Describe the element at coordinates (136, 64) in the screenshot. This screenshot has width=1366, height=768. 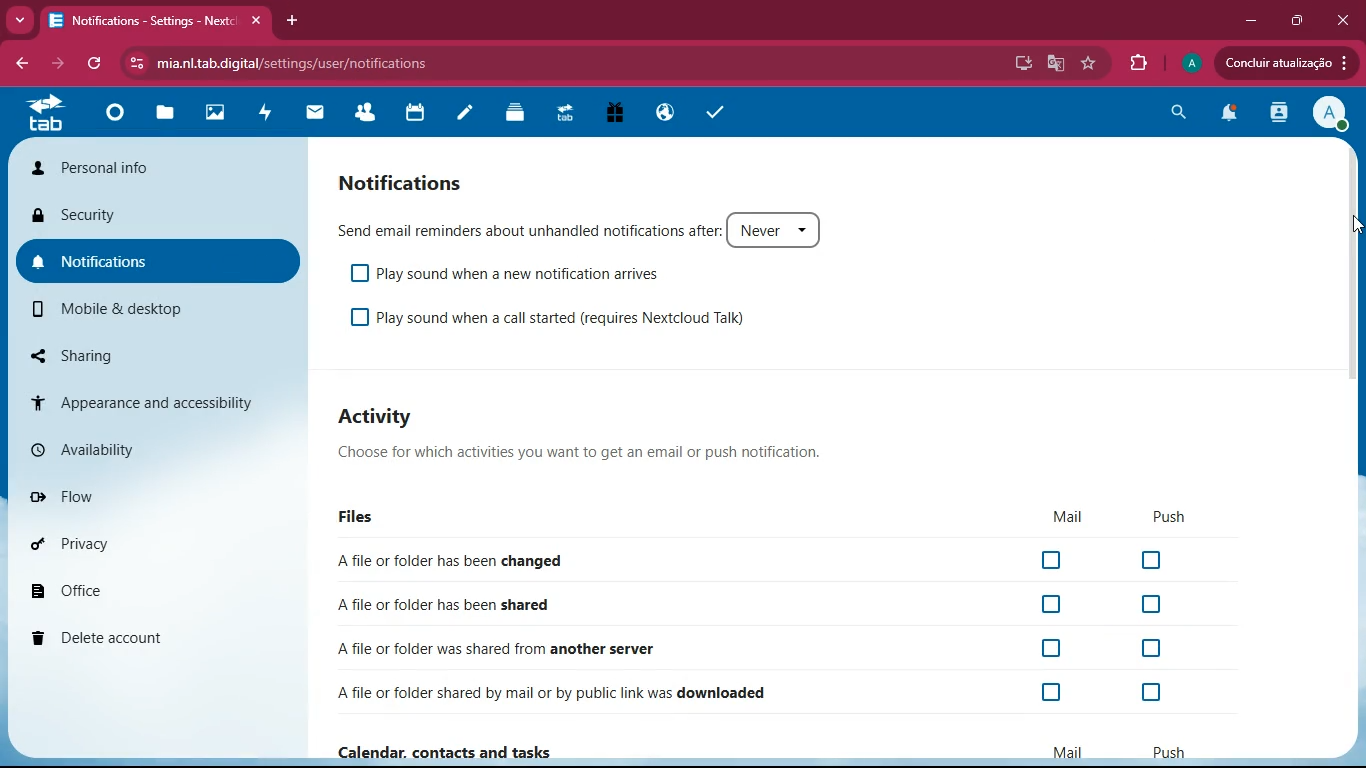
I see `View site information` at that location.